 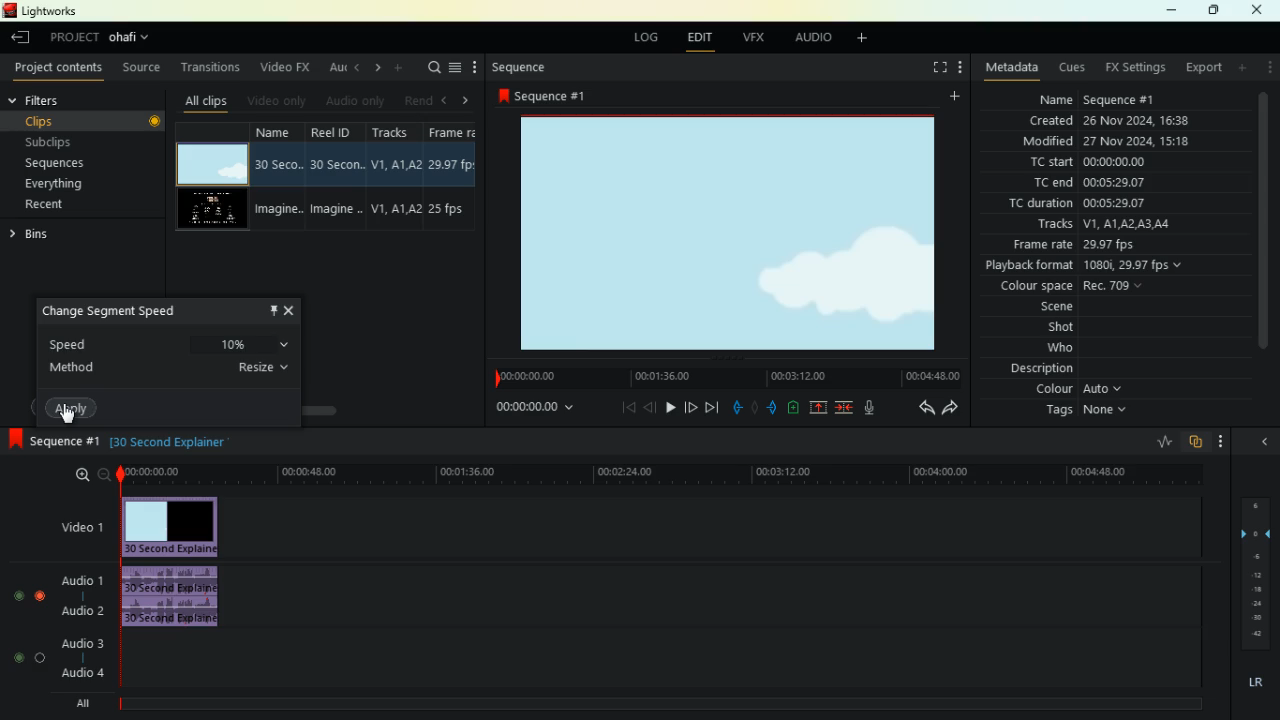 What do you see at coordinates (1012, 66) in the screenshot?
I see `metadata` at bounding box center [1012, 66].